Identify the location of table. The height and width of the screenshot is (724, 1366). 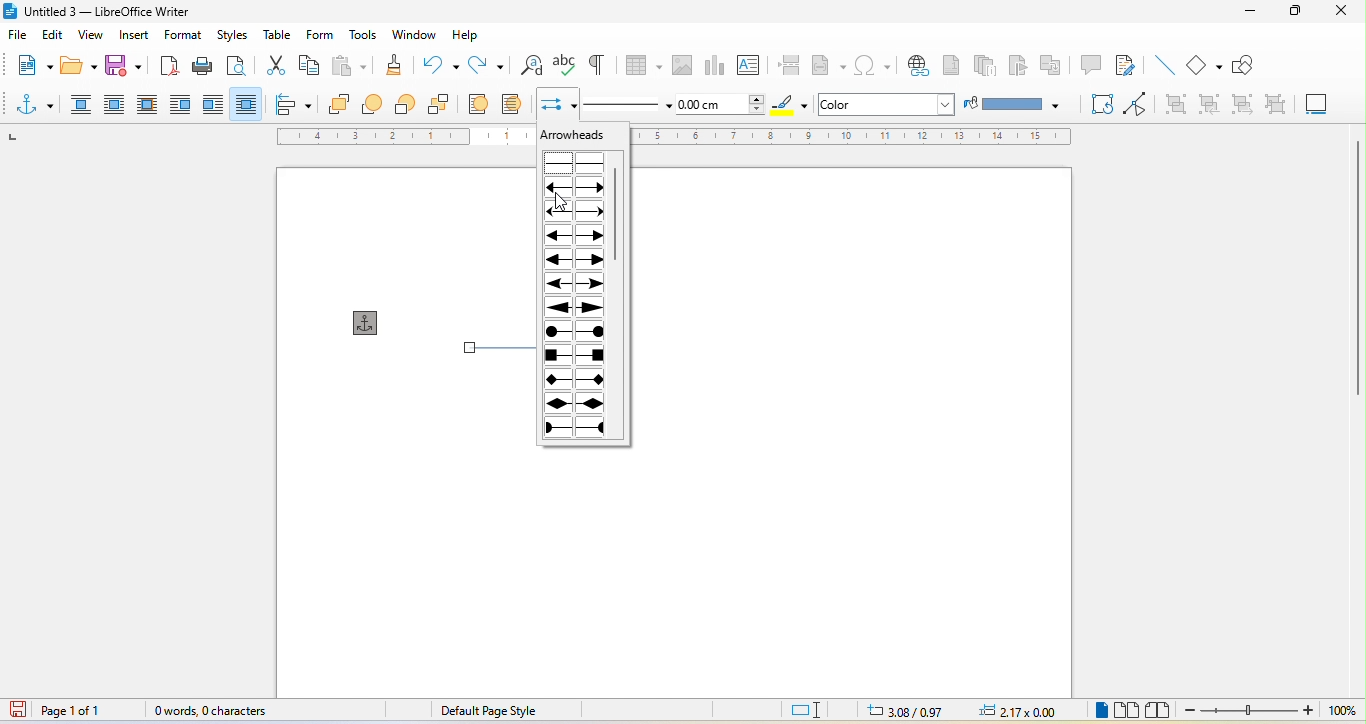
(279, 32).